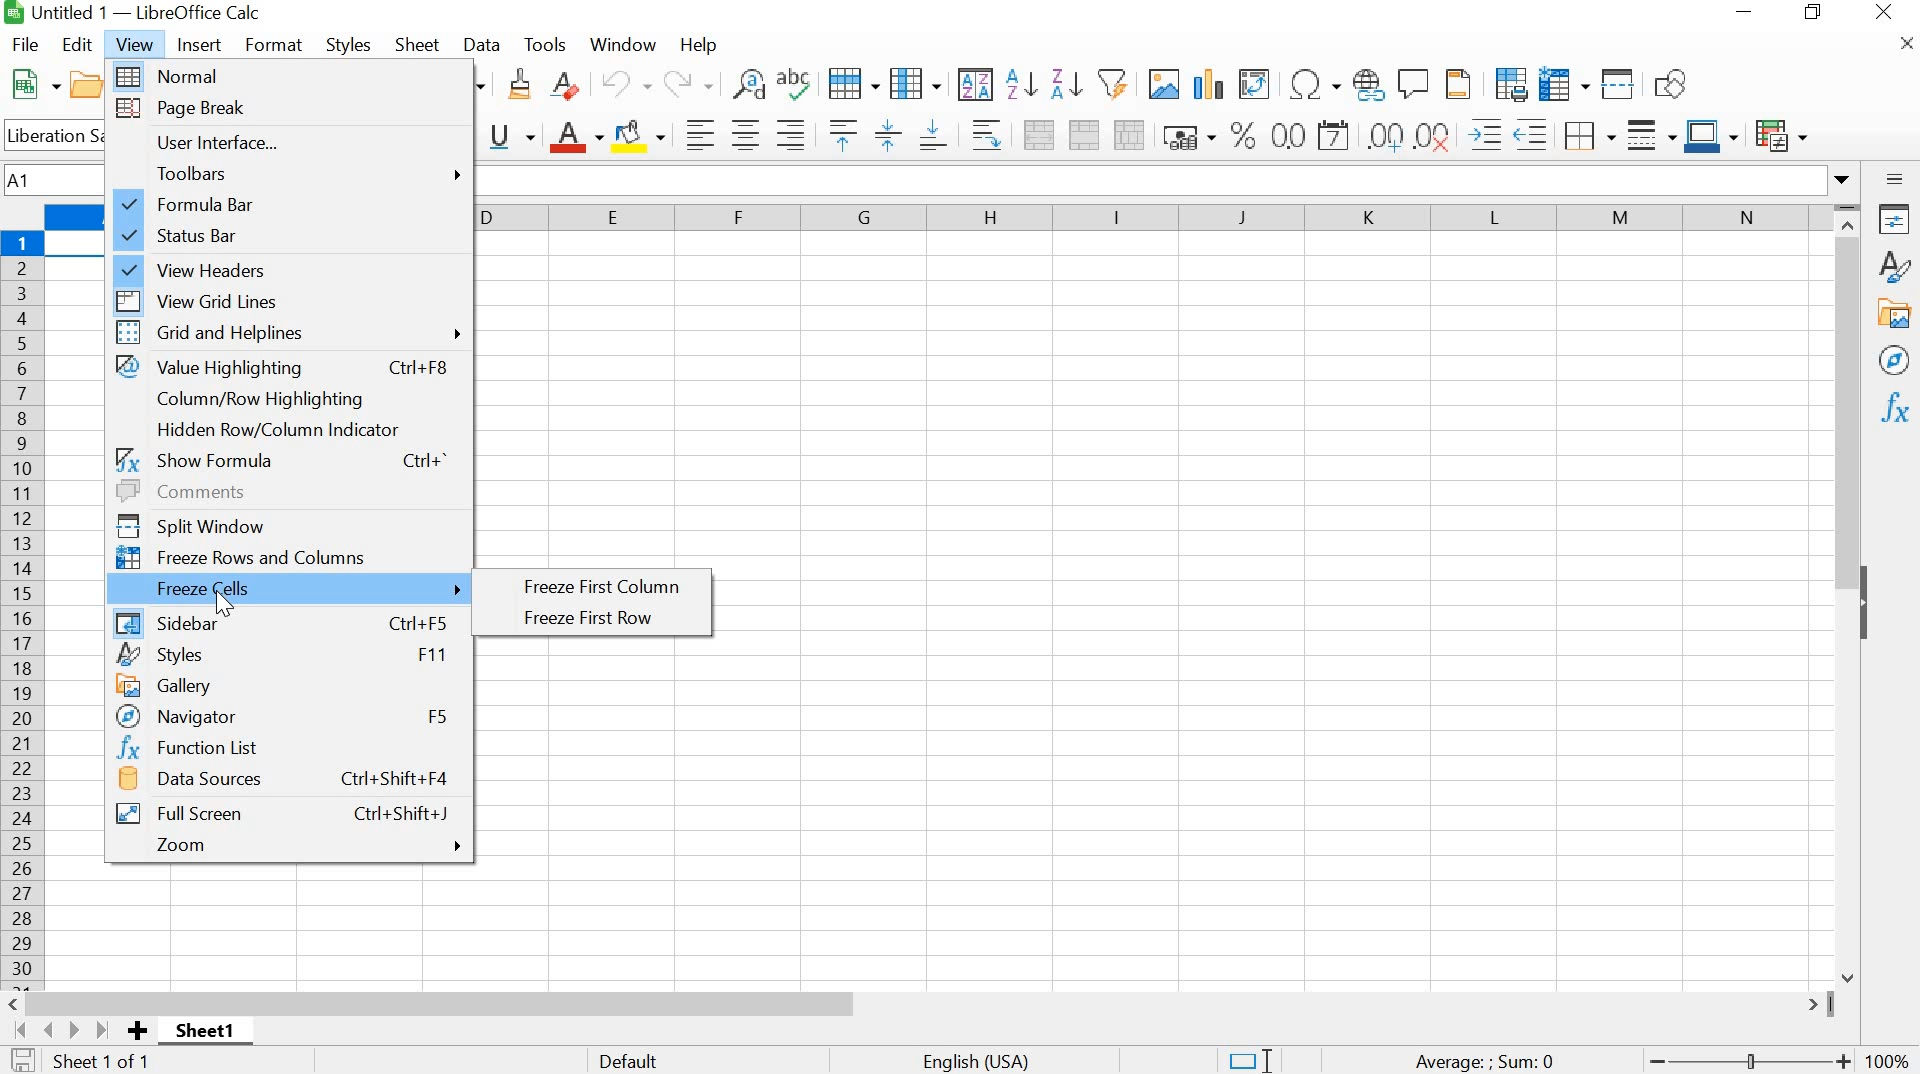 This screenshot has width=1920, height=1074. What do you see at coordinates (293, 204) in the screenshot?
I see `FORMULA BAR` at bounding box center [293, 204].